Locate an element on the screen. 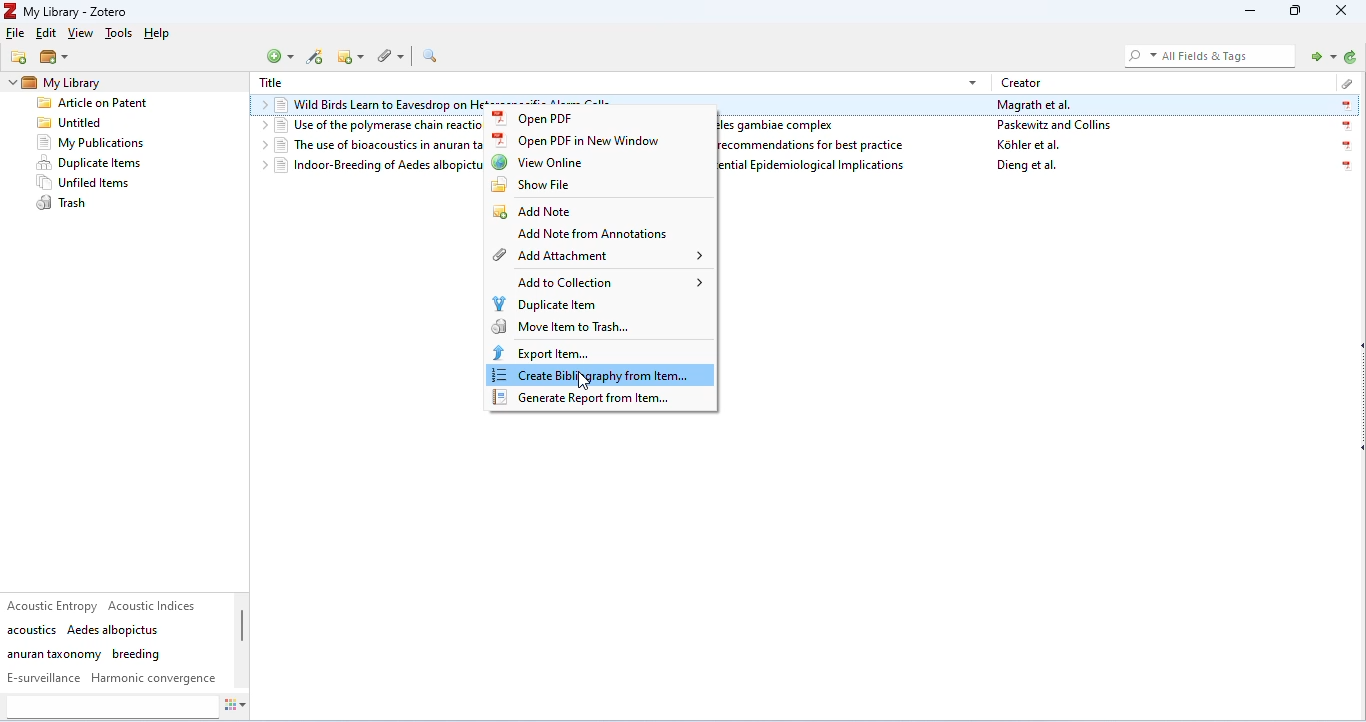 The image size is (1366, 722). article on patent is located at coordinates (93, 105).